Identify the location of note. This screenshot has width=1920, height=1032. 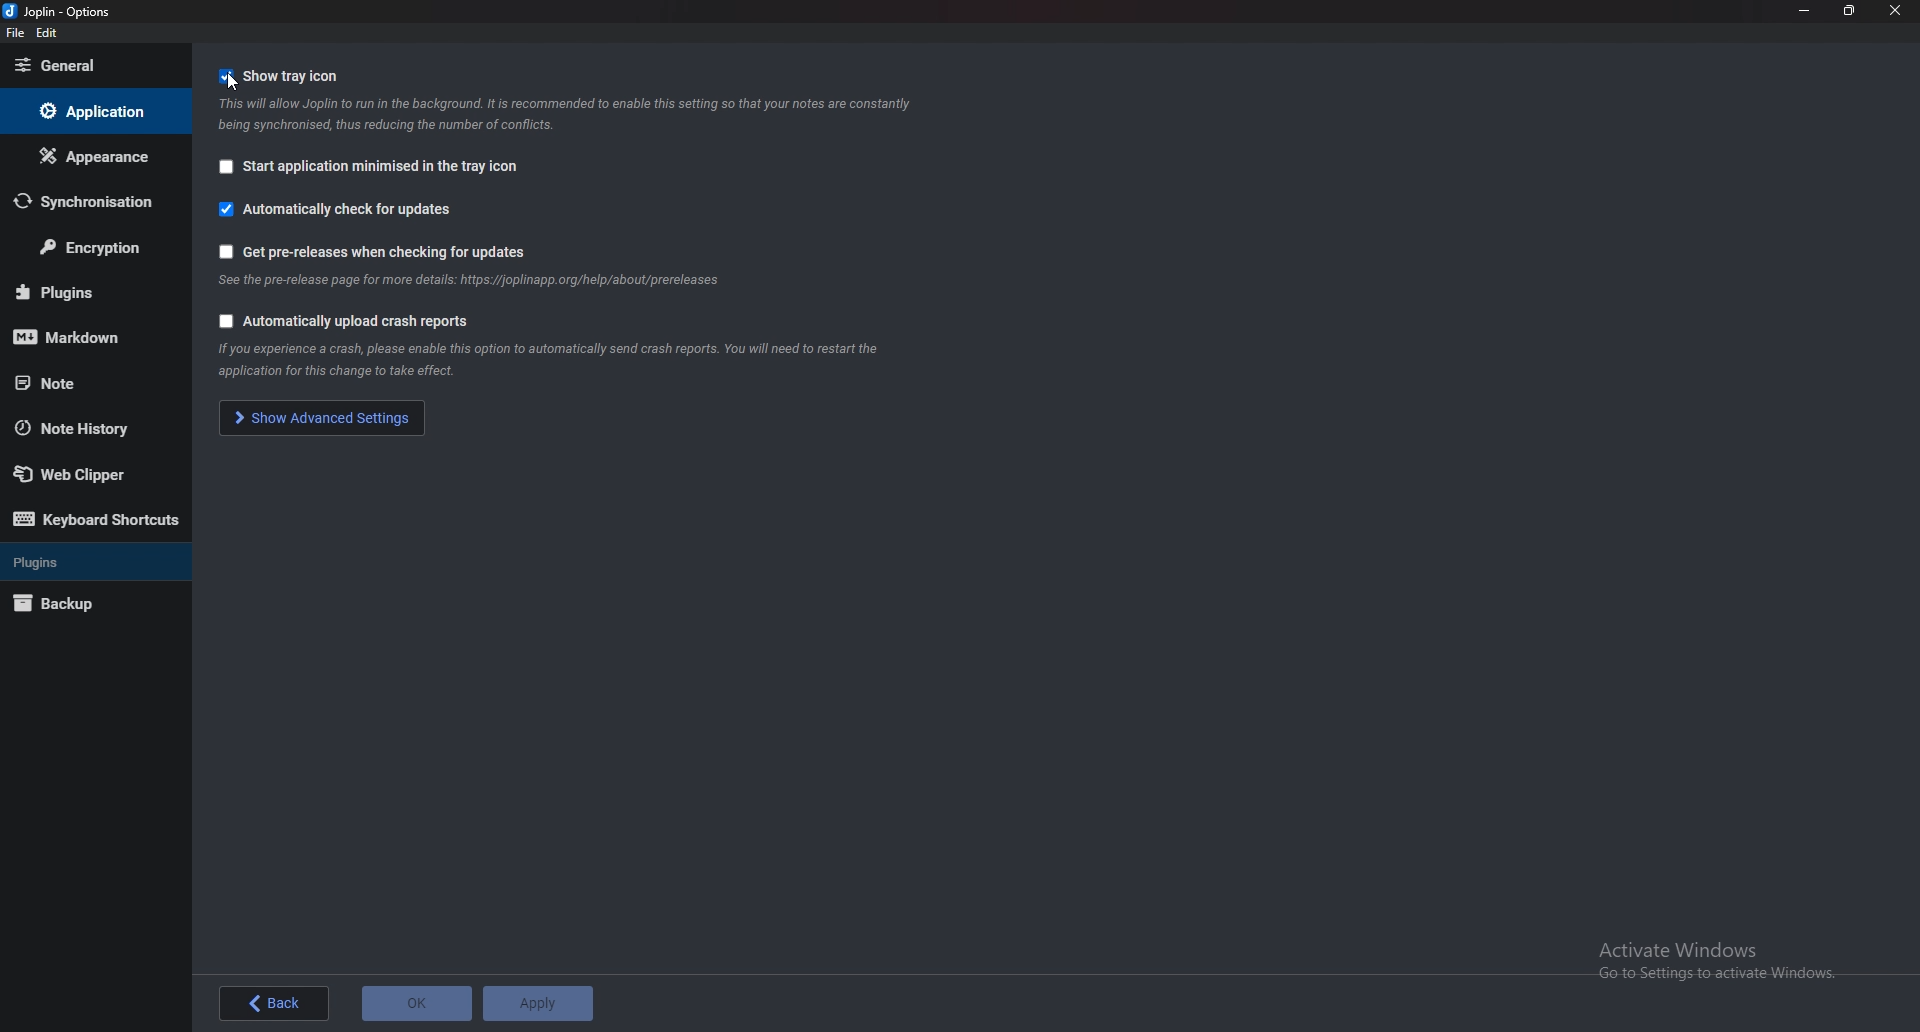
(81, 383).